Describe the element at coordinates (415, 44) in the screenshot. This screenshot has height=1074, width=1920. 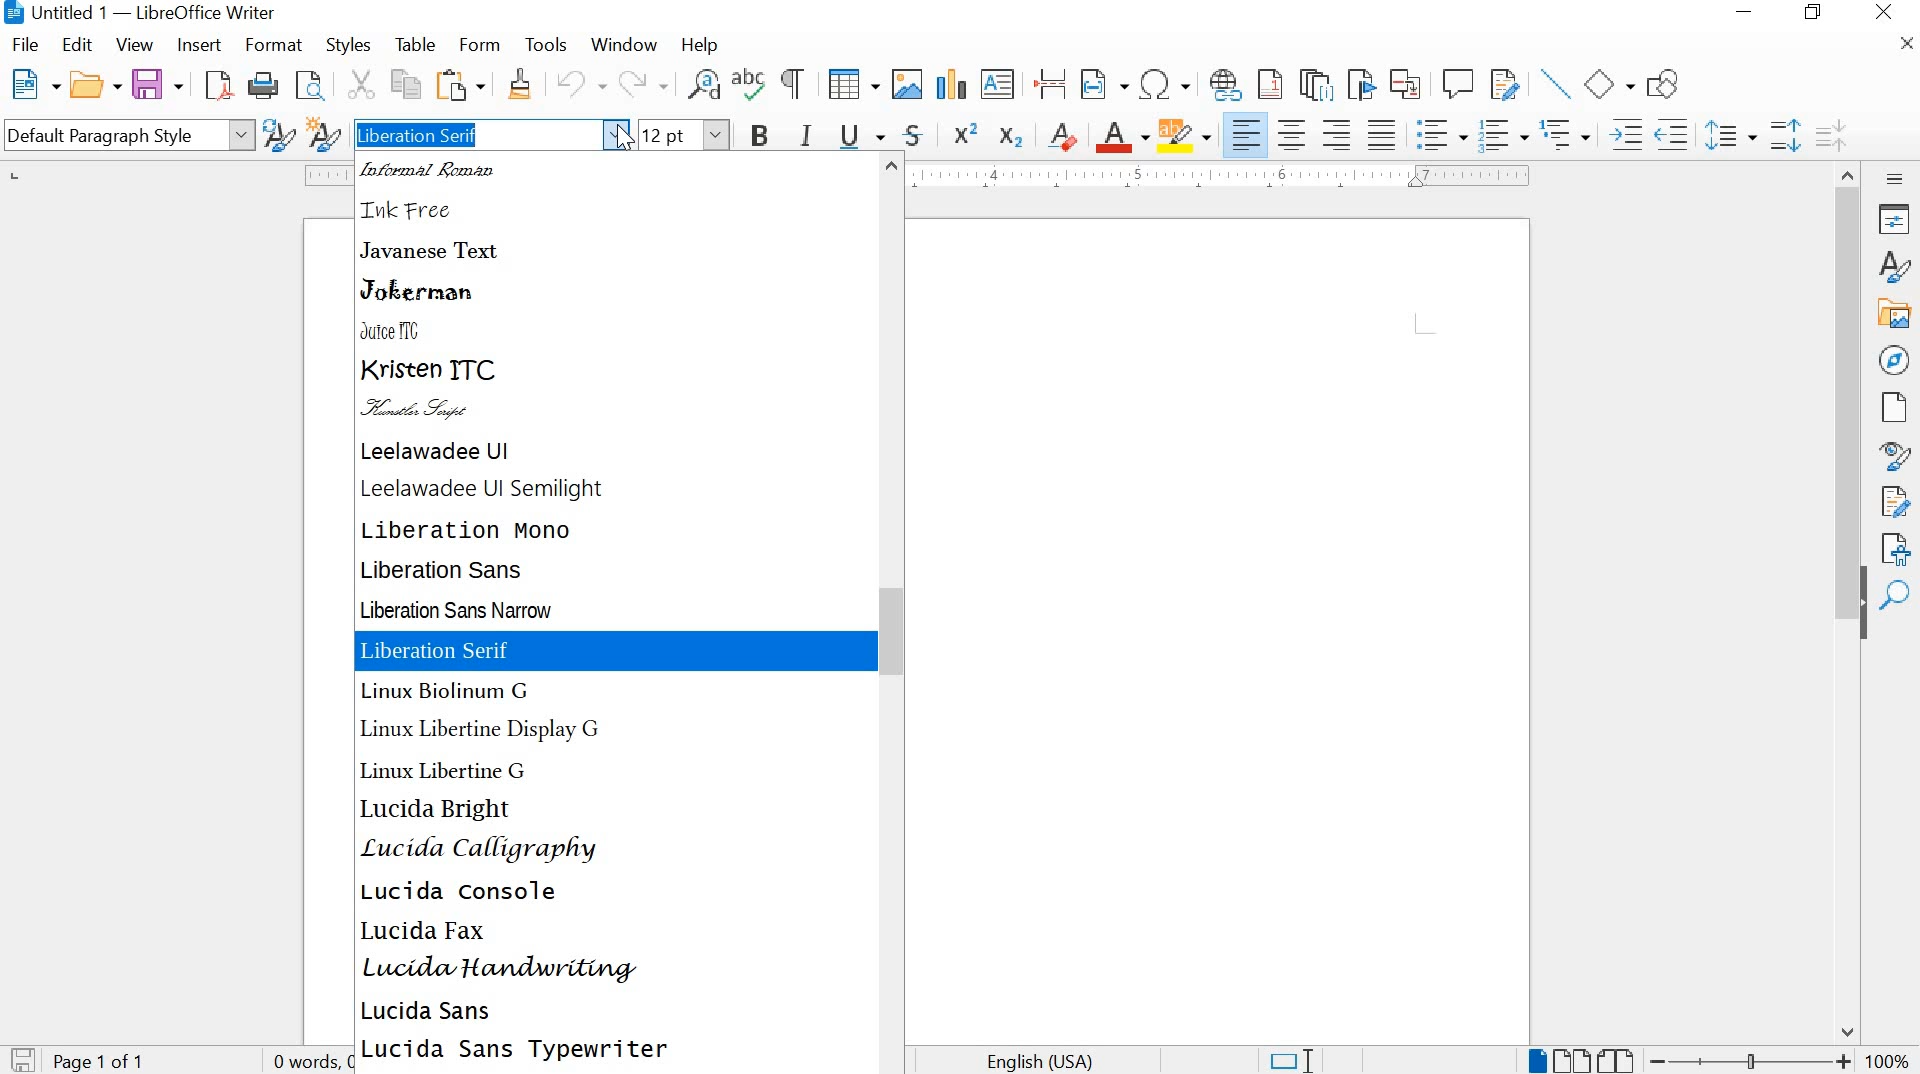
I see `TABLE` at that location.